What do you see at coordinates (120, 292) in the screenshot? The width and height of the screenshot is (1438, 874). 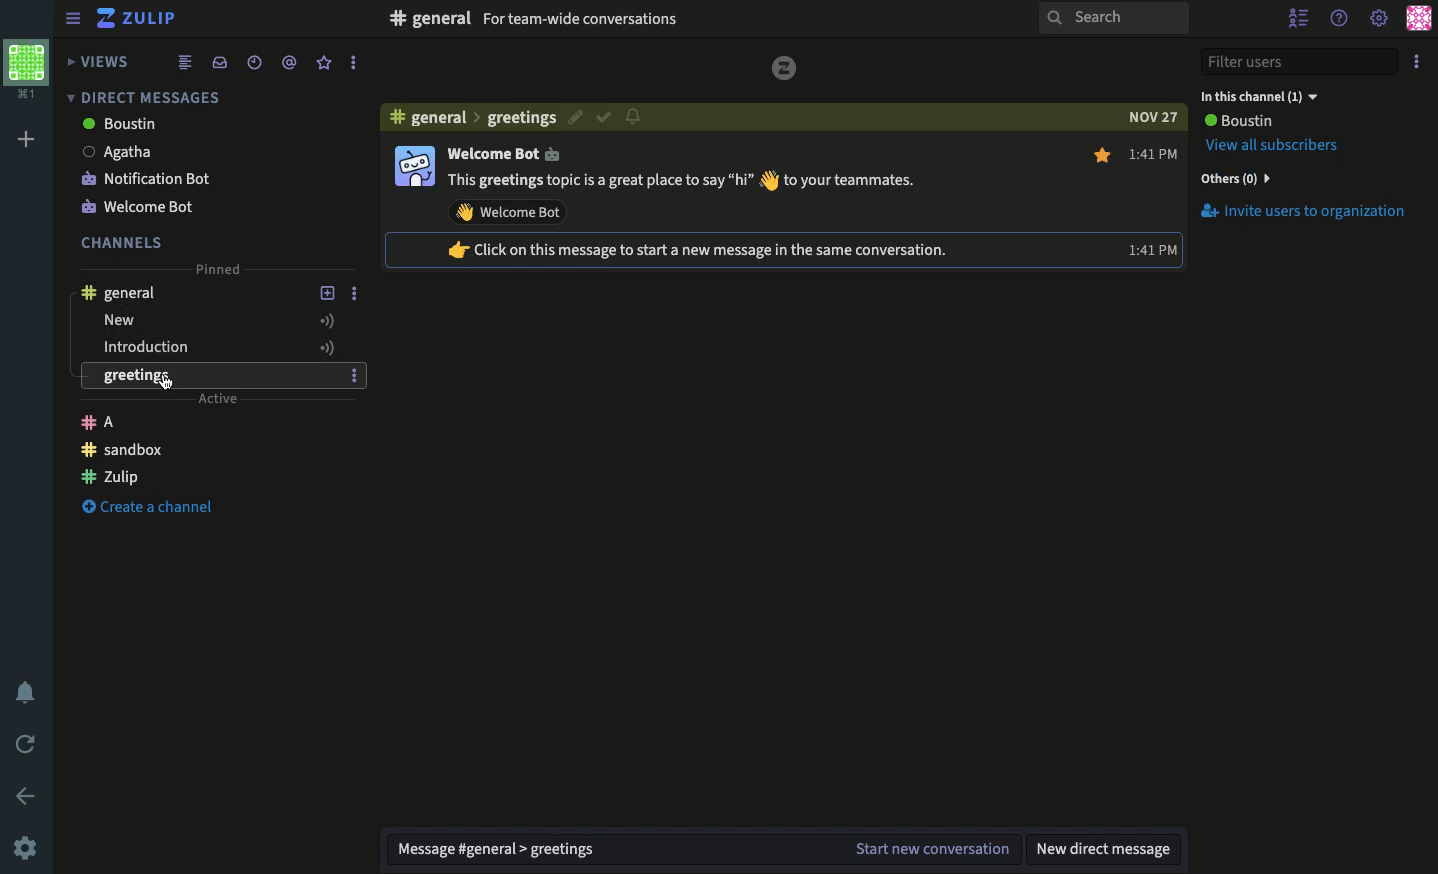 I see `General` at bounding box center [120, 292].